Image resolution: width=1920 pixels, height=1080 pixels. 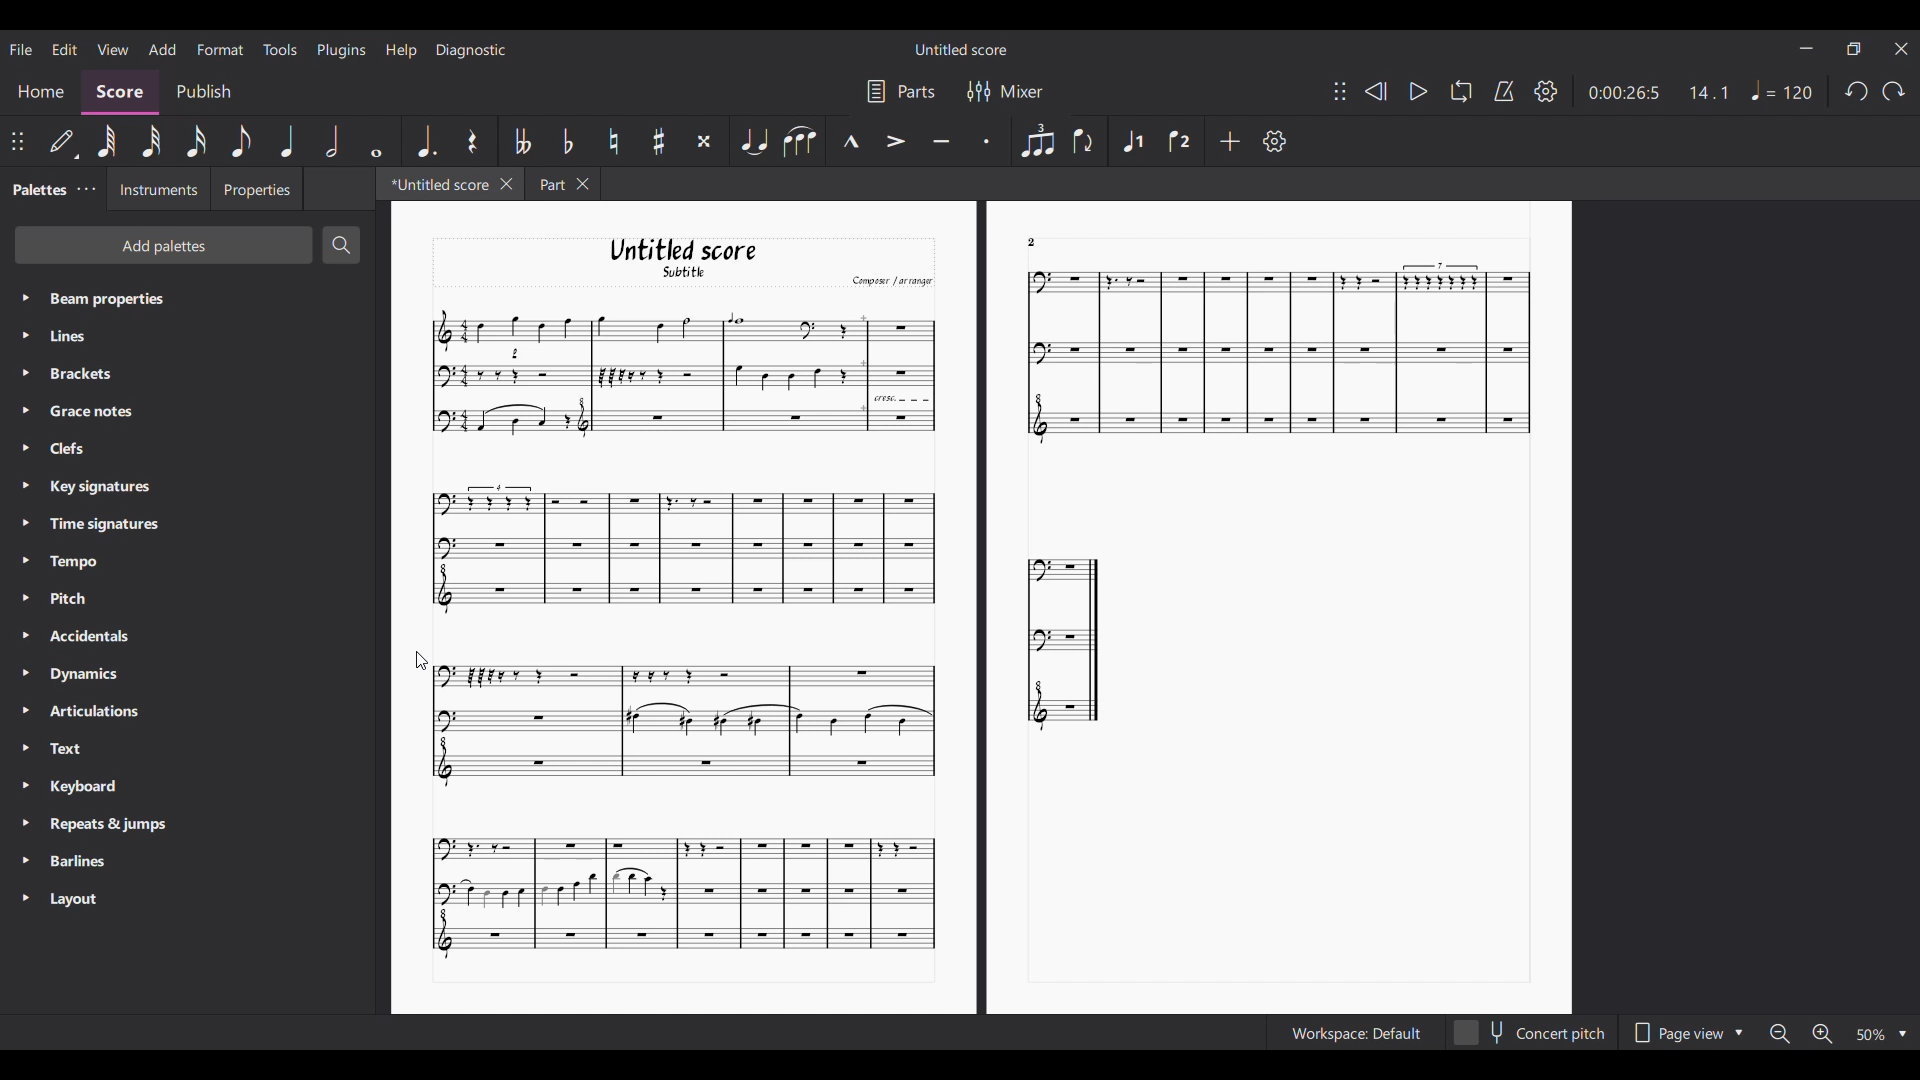 What do you see at coordinates (64, 754) in the screenshot?
I see `> Text` at bounding box center [64, 754].